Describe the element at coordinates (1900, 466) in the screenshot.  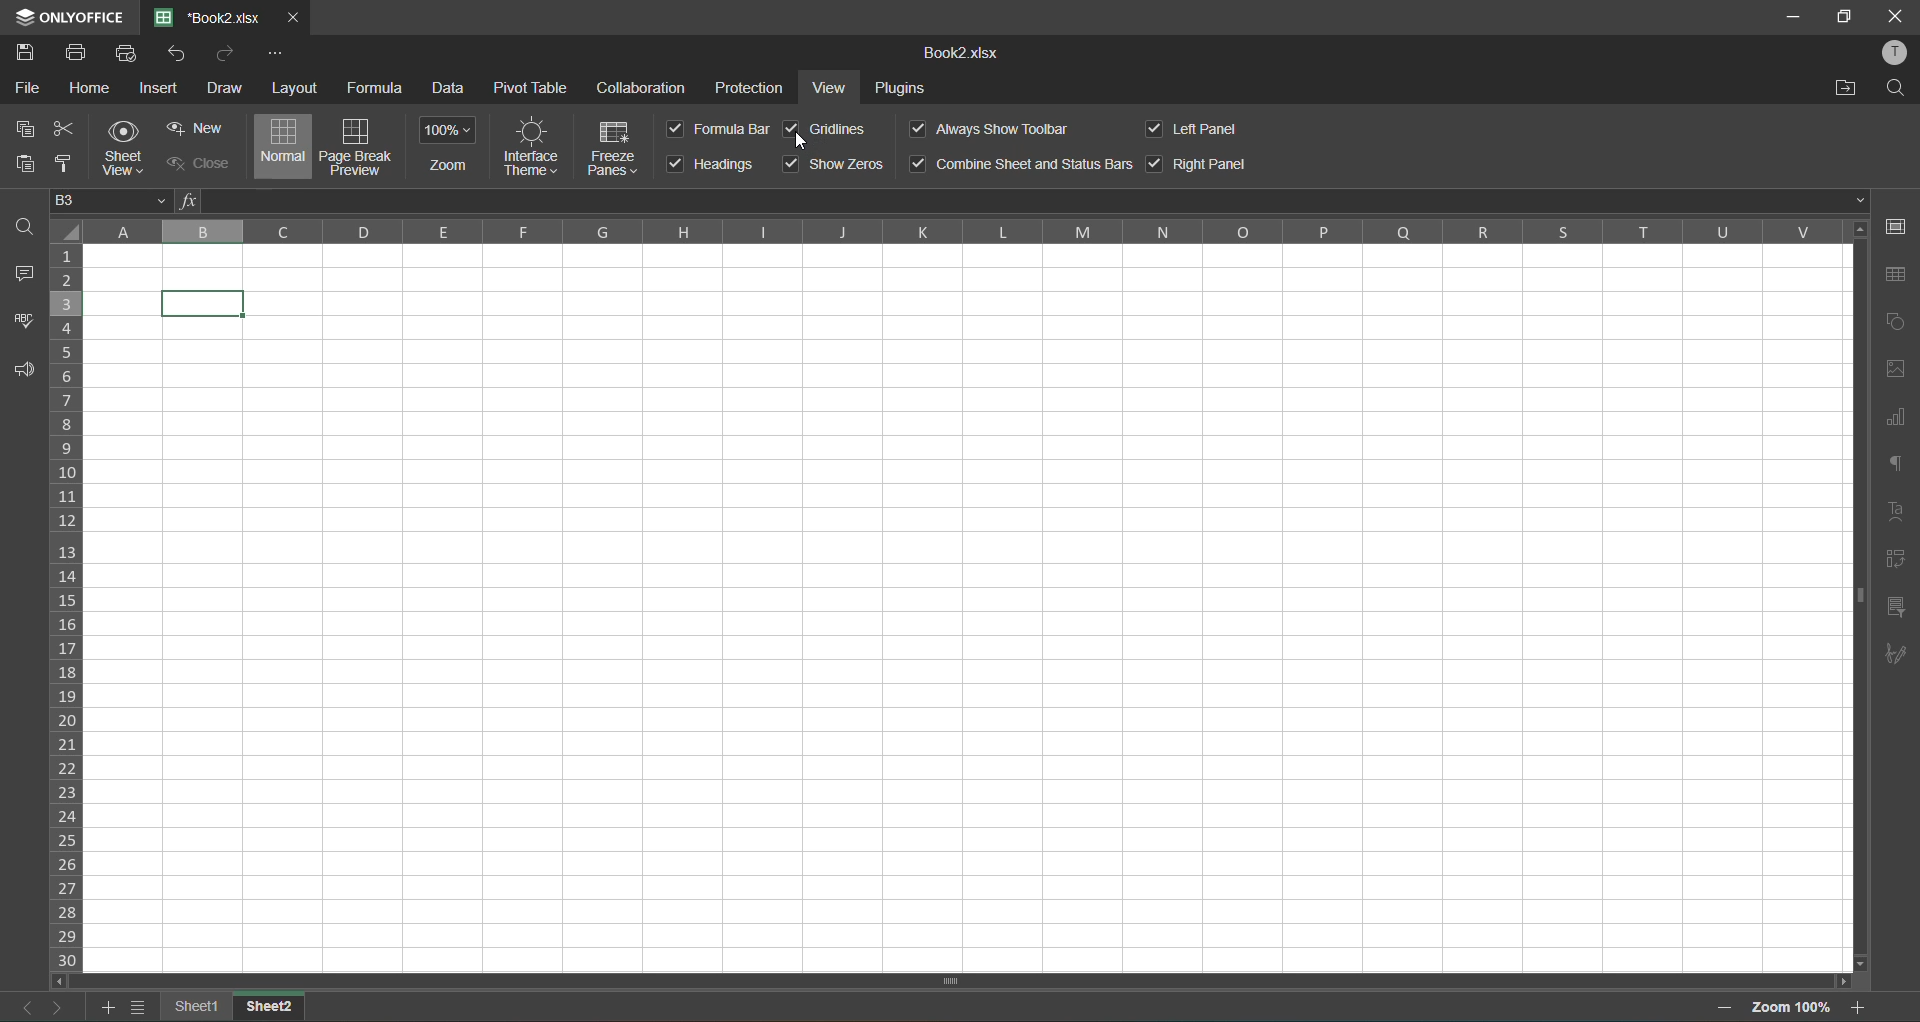
I see `paragraph` at that location.